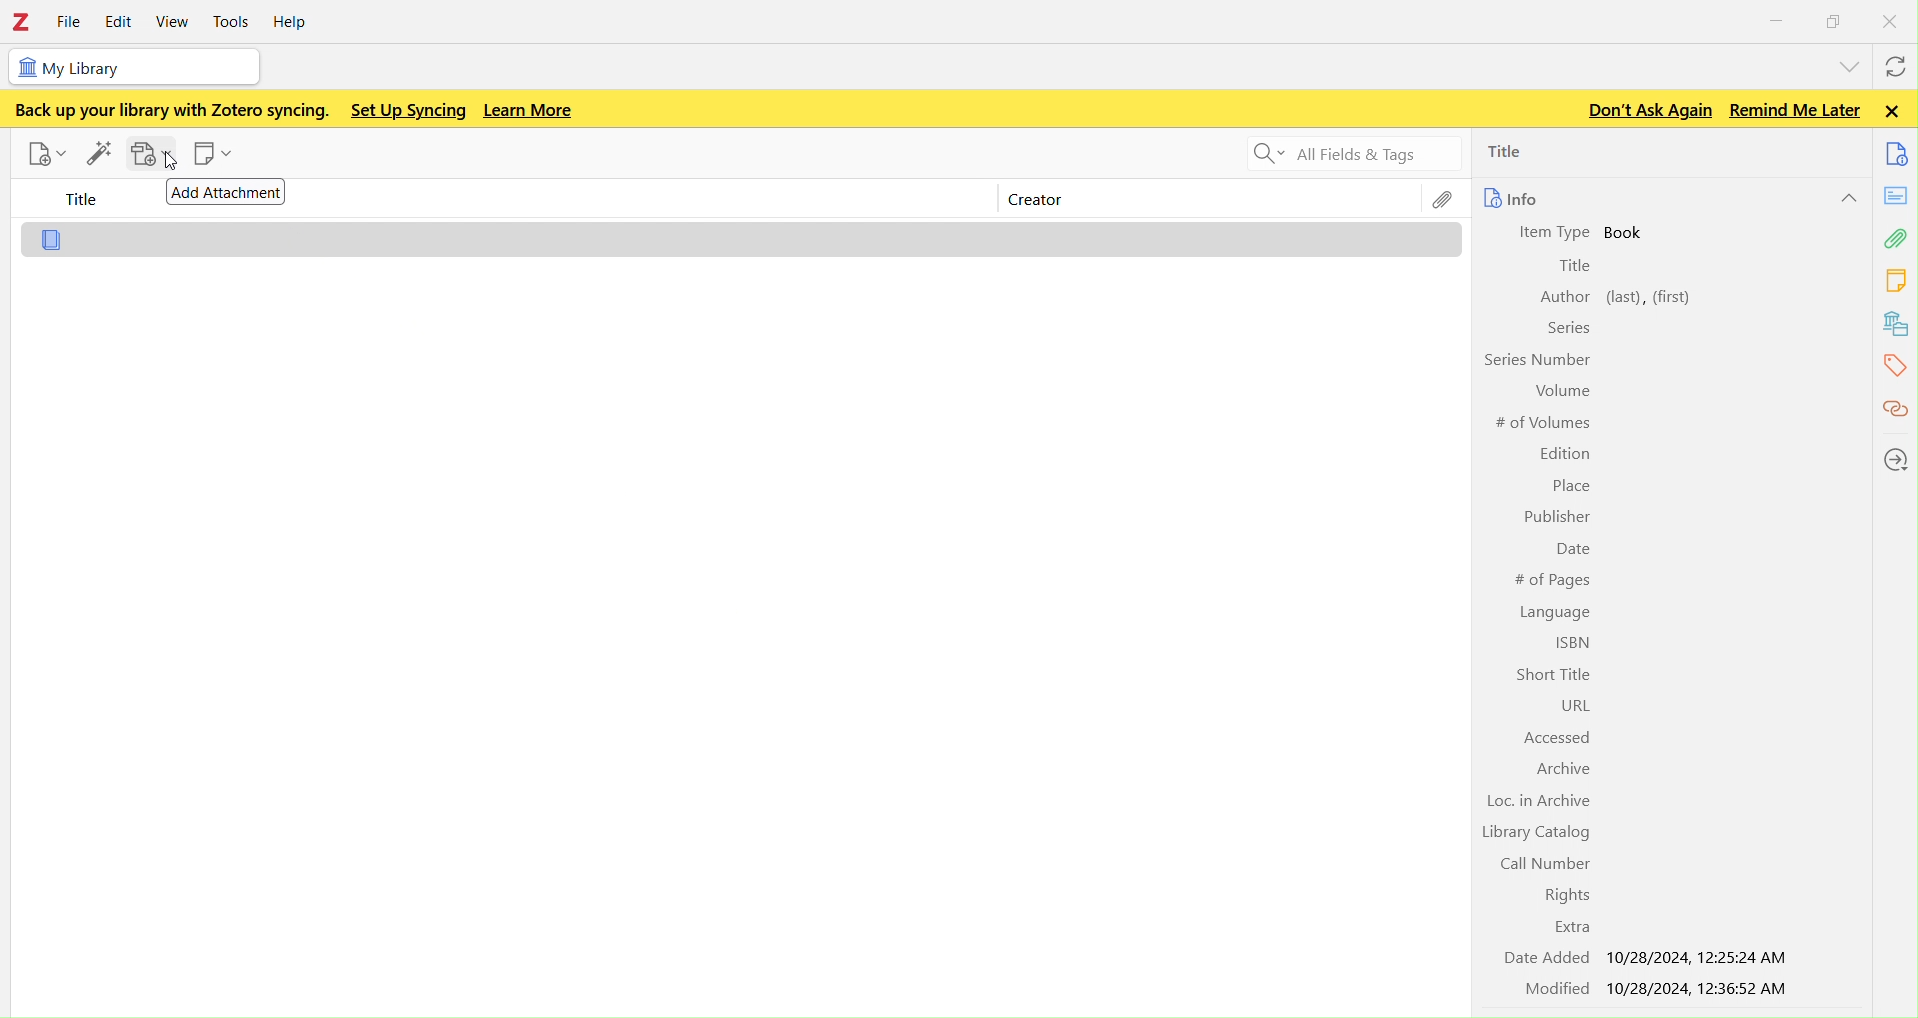 The width and height of the screenshot is (1918, 1018). I want to click on Rights, so click(1568, 895).